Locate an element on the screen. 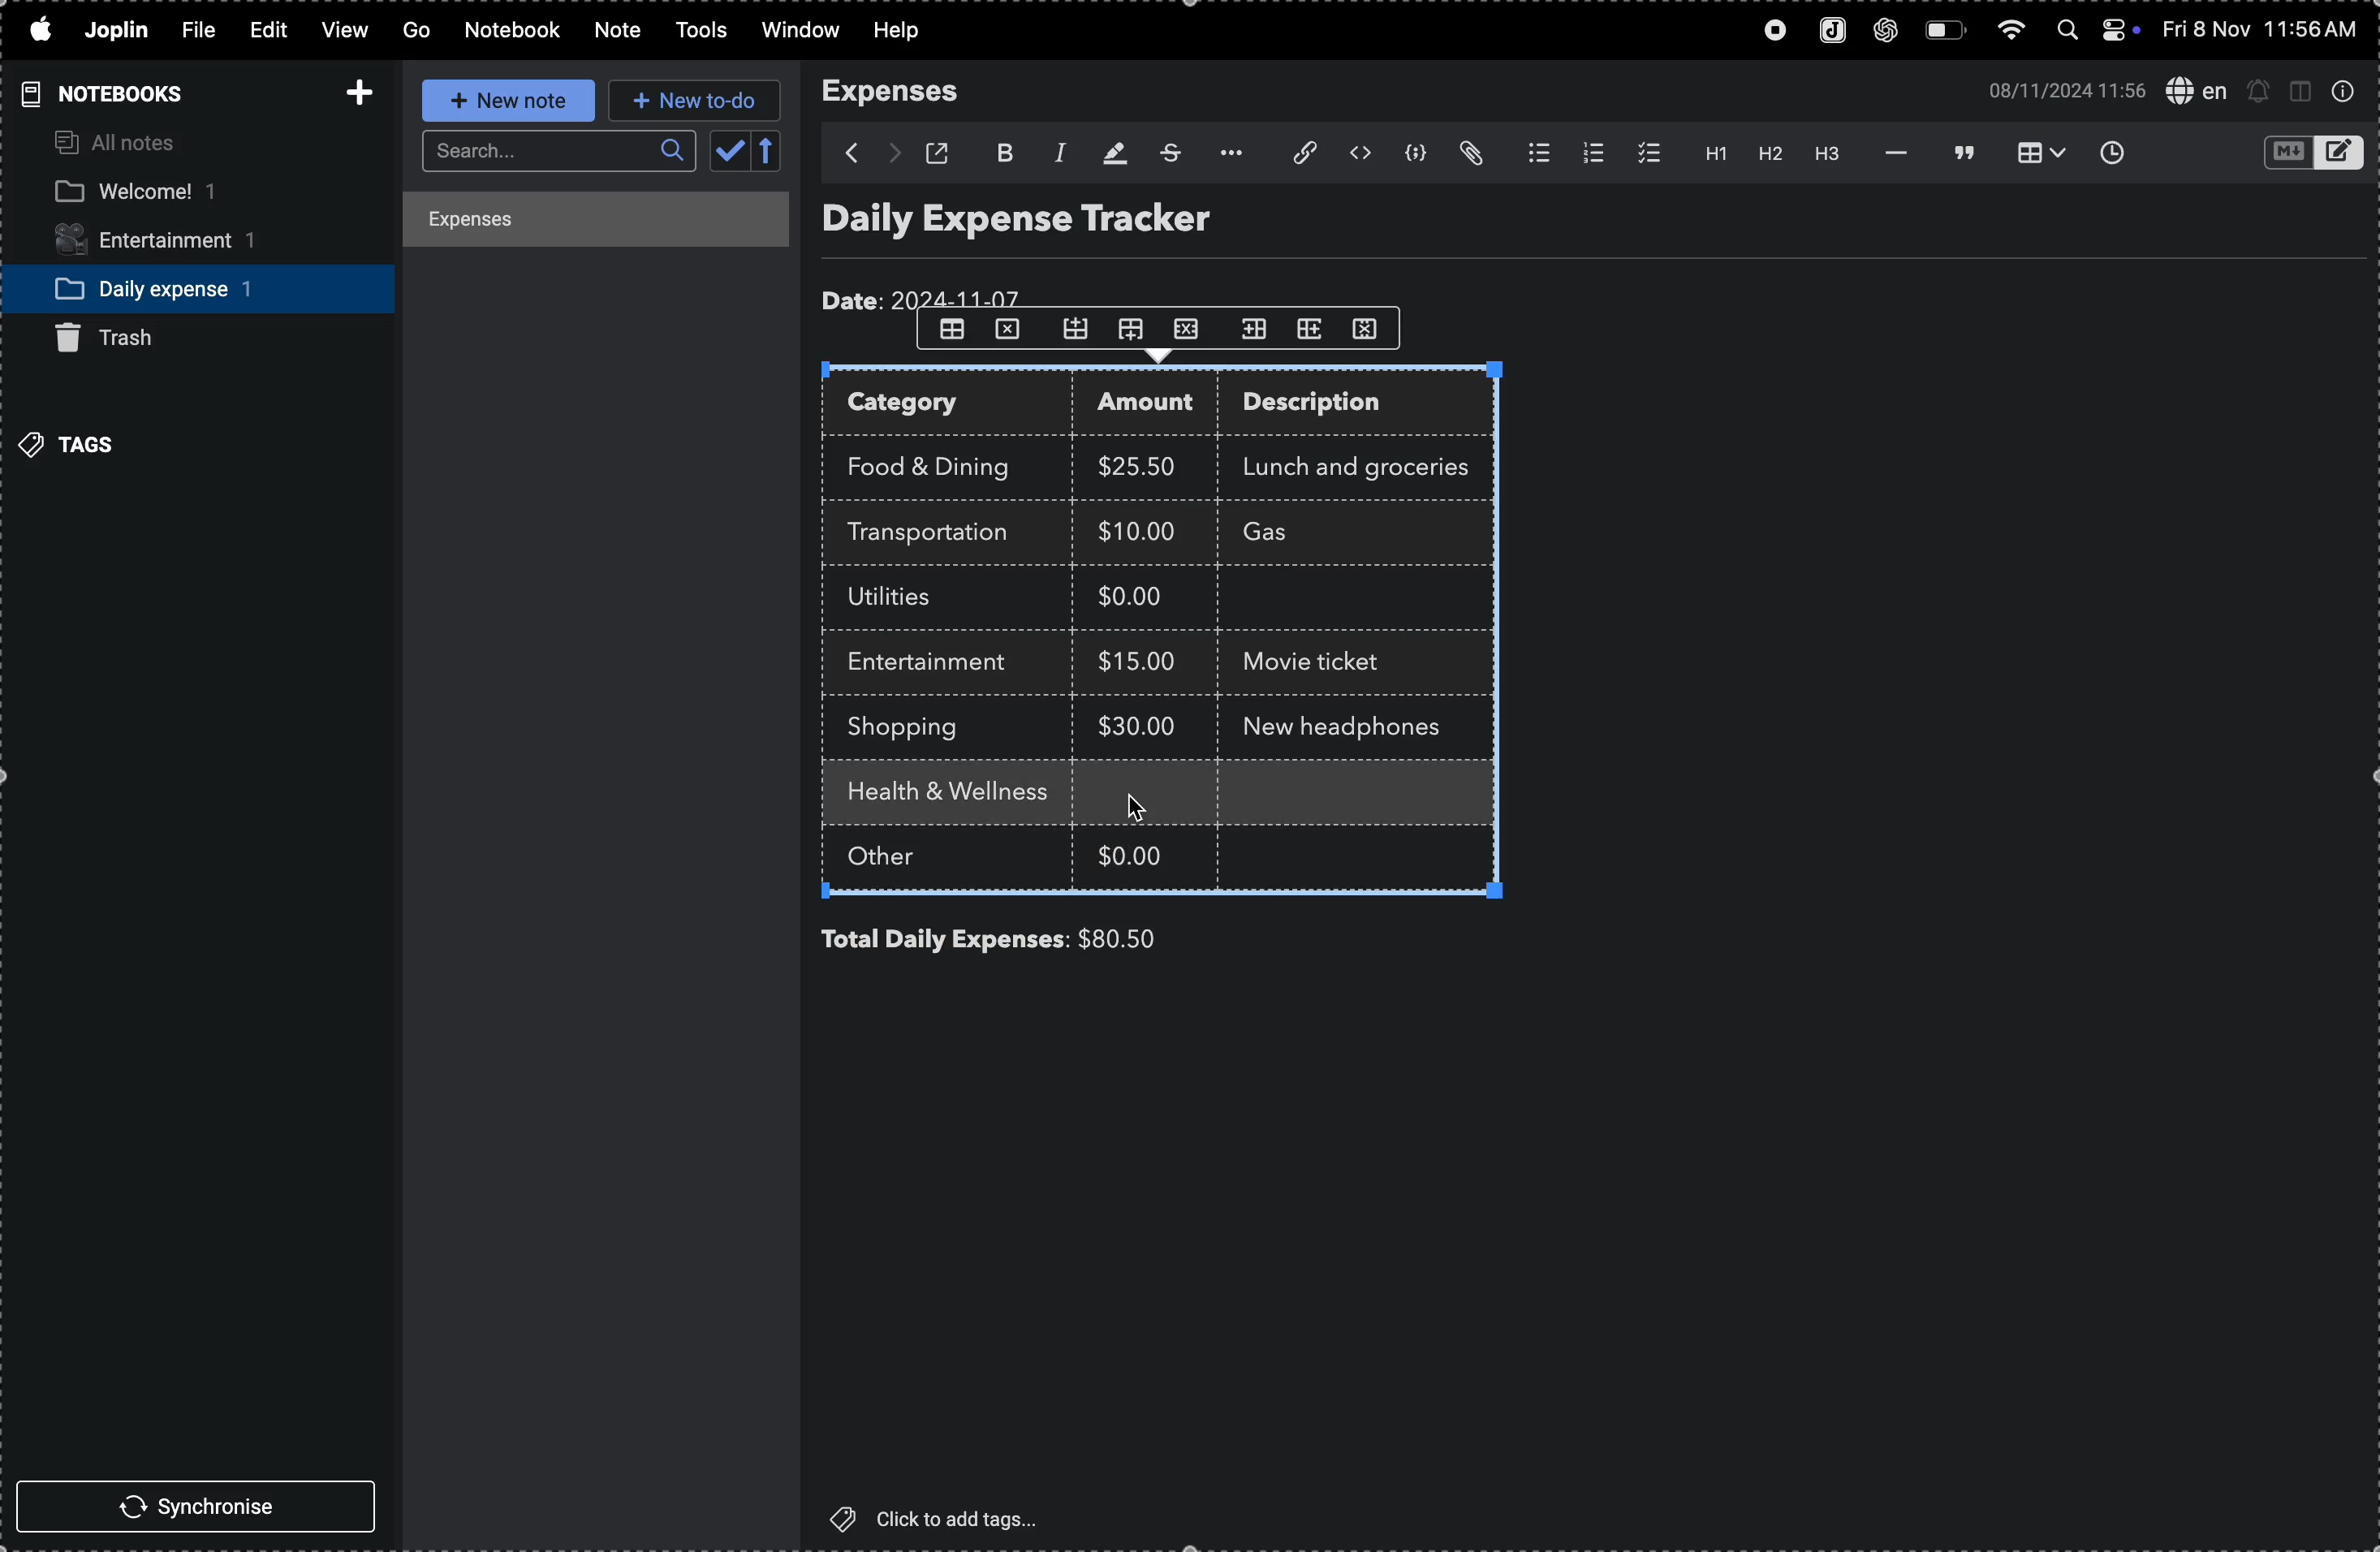  attach file is located at coordinates (1293, 154).